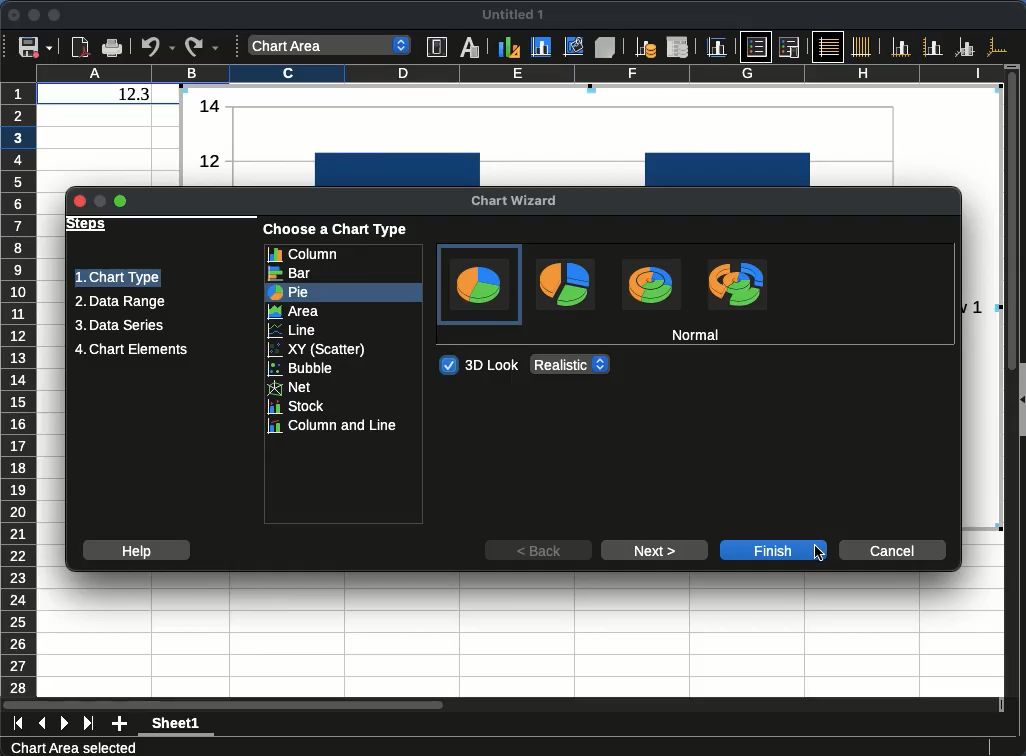 The image size is (1026, 756). I want to click on Export directly as PDF, so click(82, 48).